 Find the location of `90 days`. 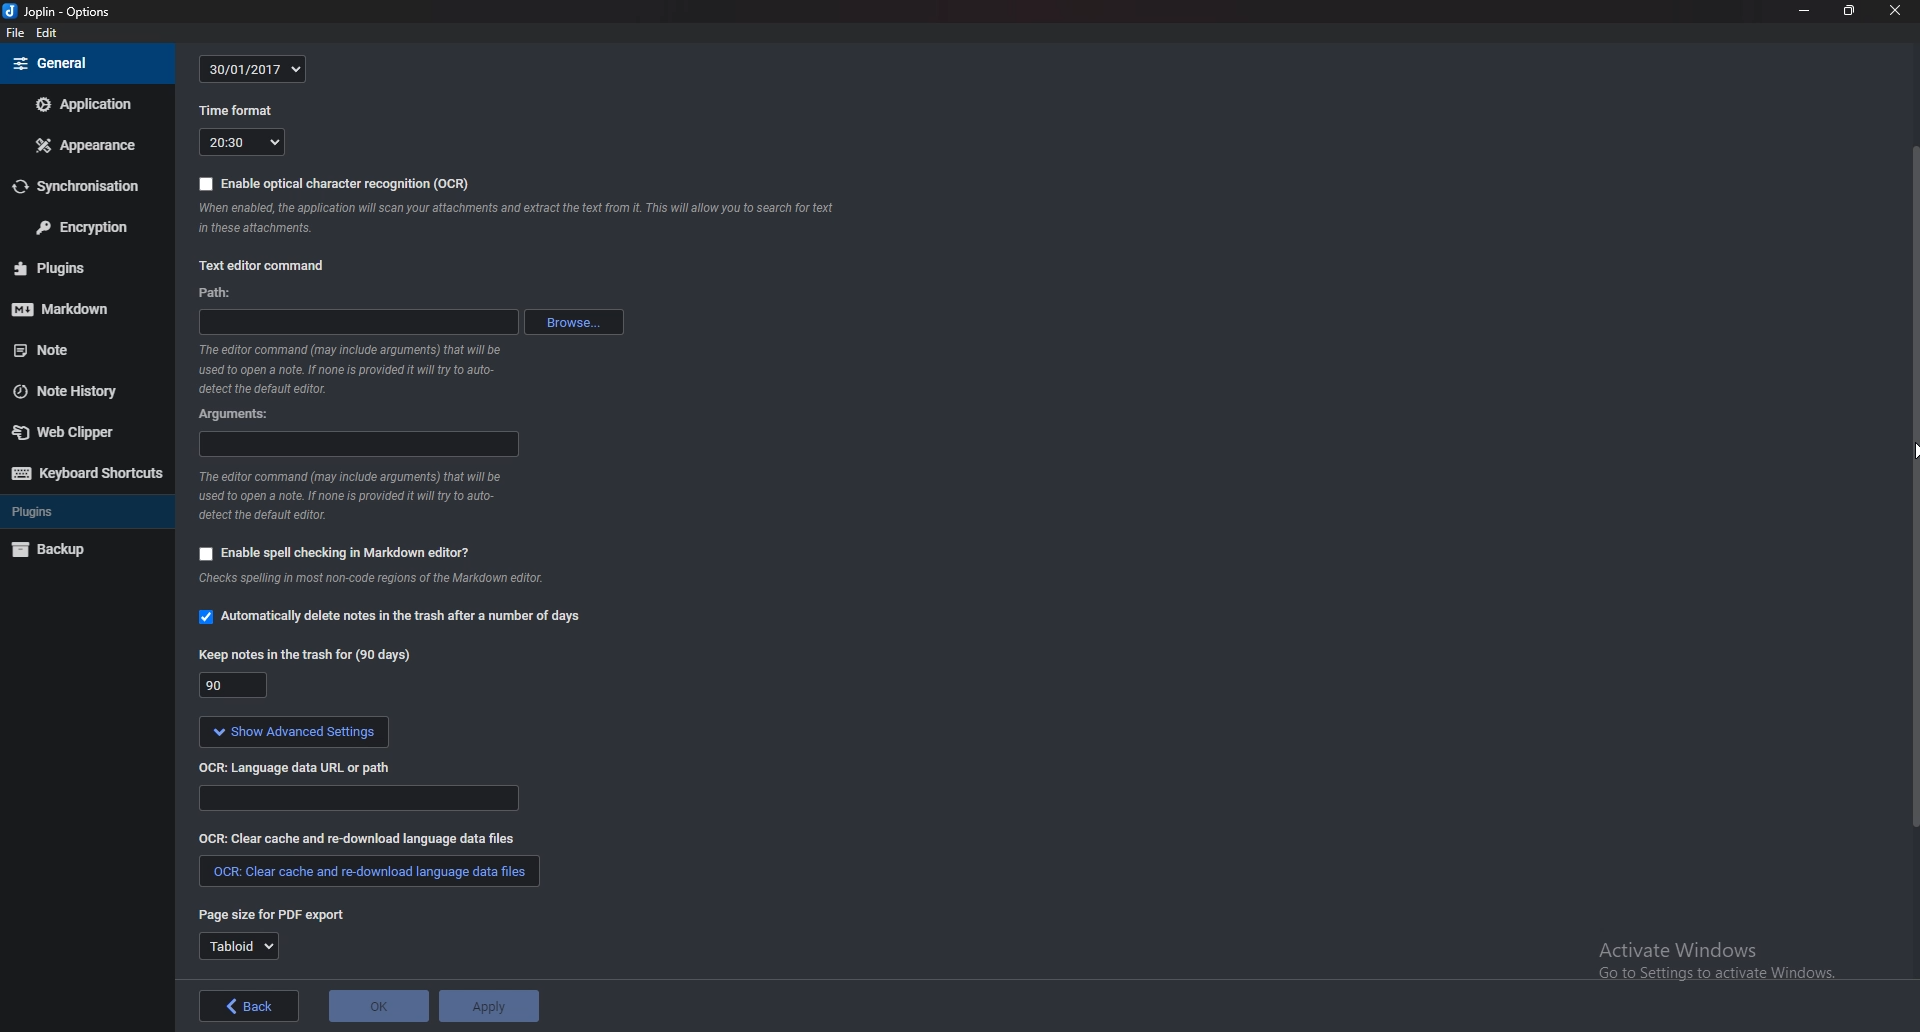

90 days is located at coordinates (233, 688).